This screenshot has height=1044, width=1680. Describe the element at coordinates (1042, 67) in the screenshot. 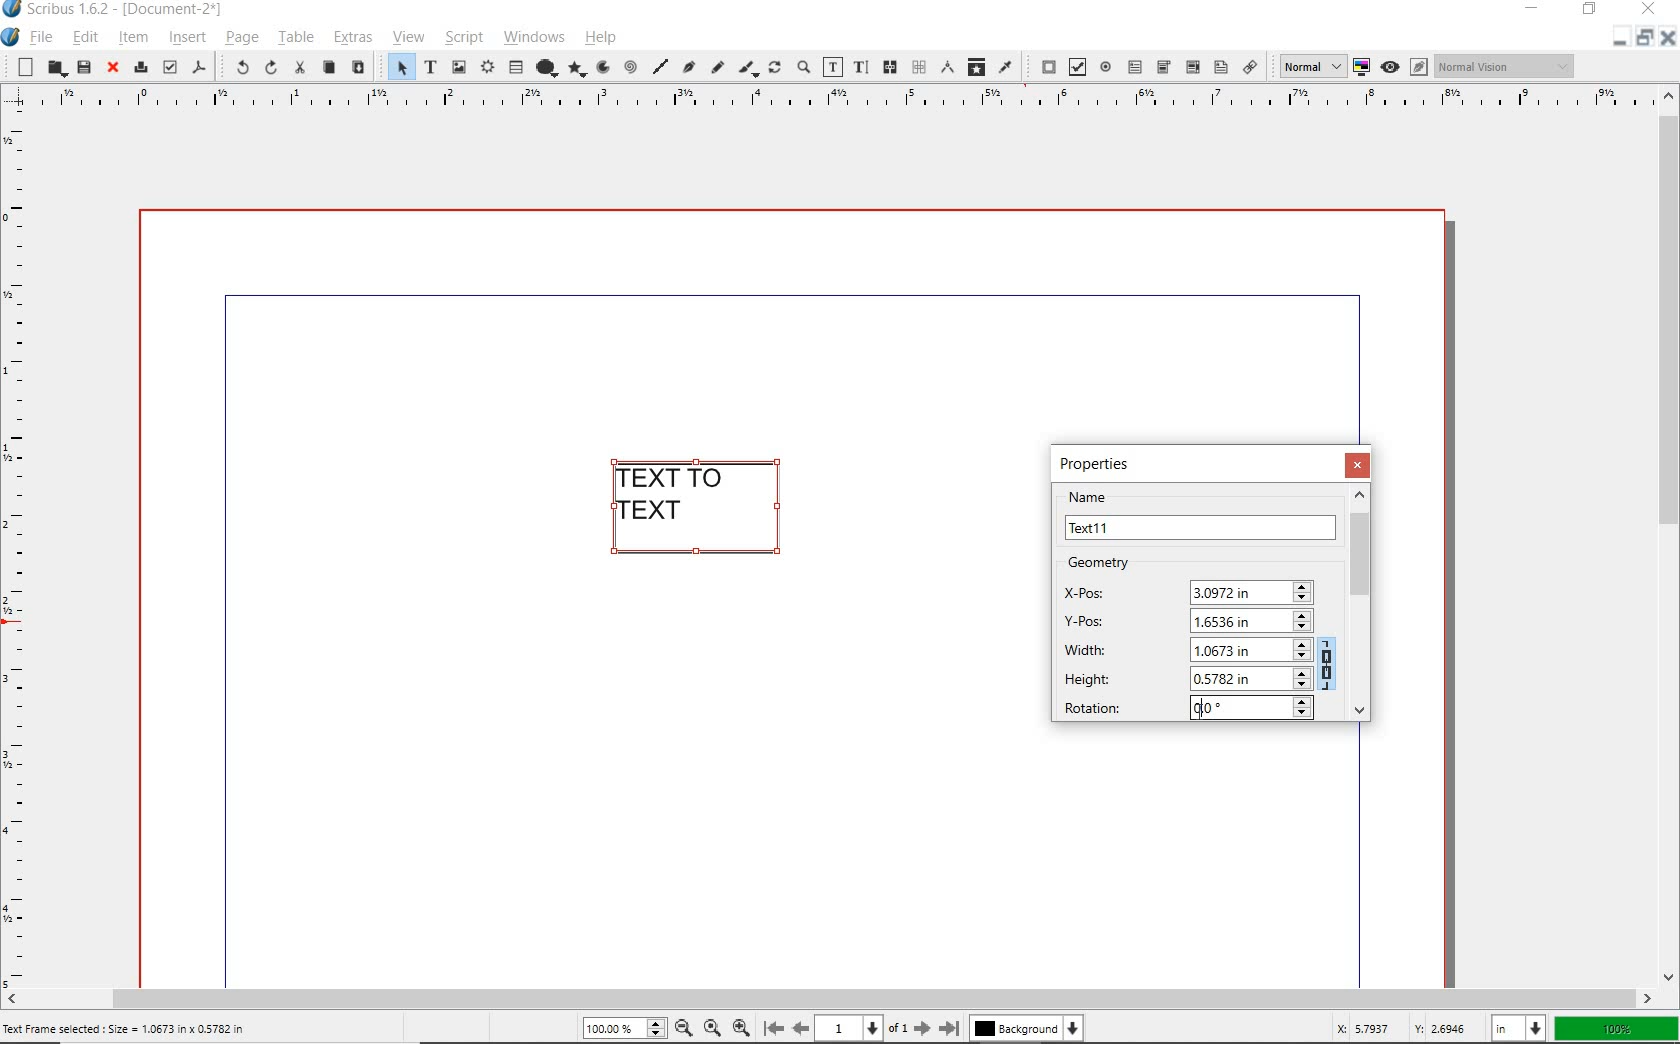

I see `pdf push button` at that location.